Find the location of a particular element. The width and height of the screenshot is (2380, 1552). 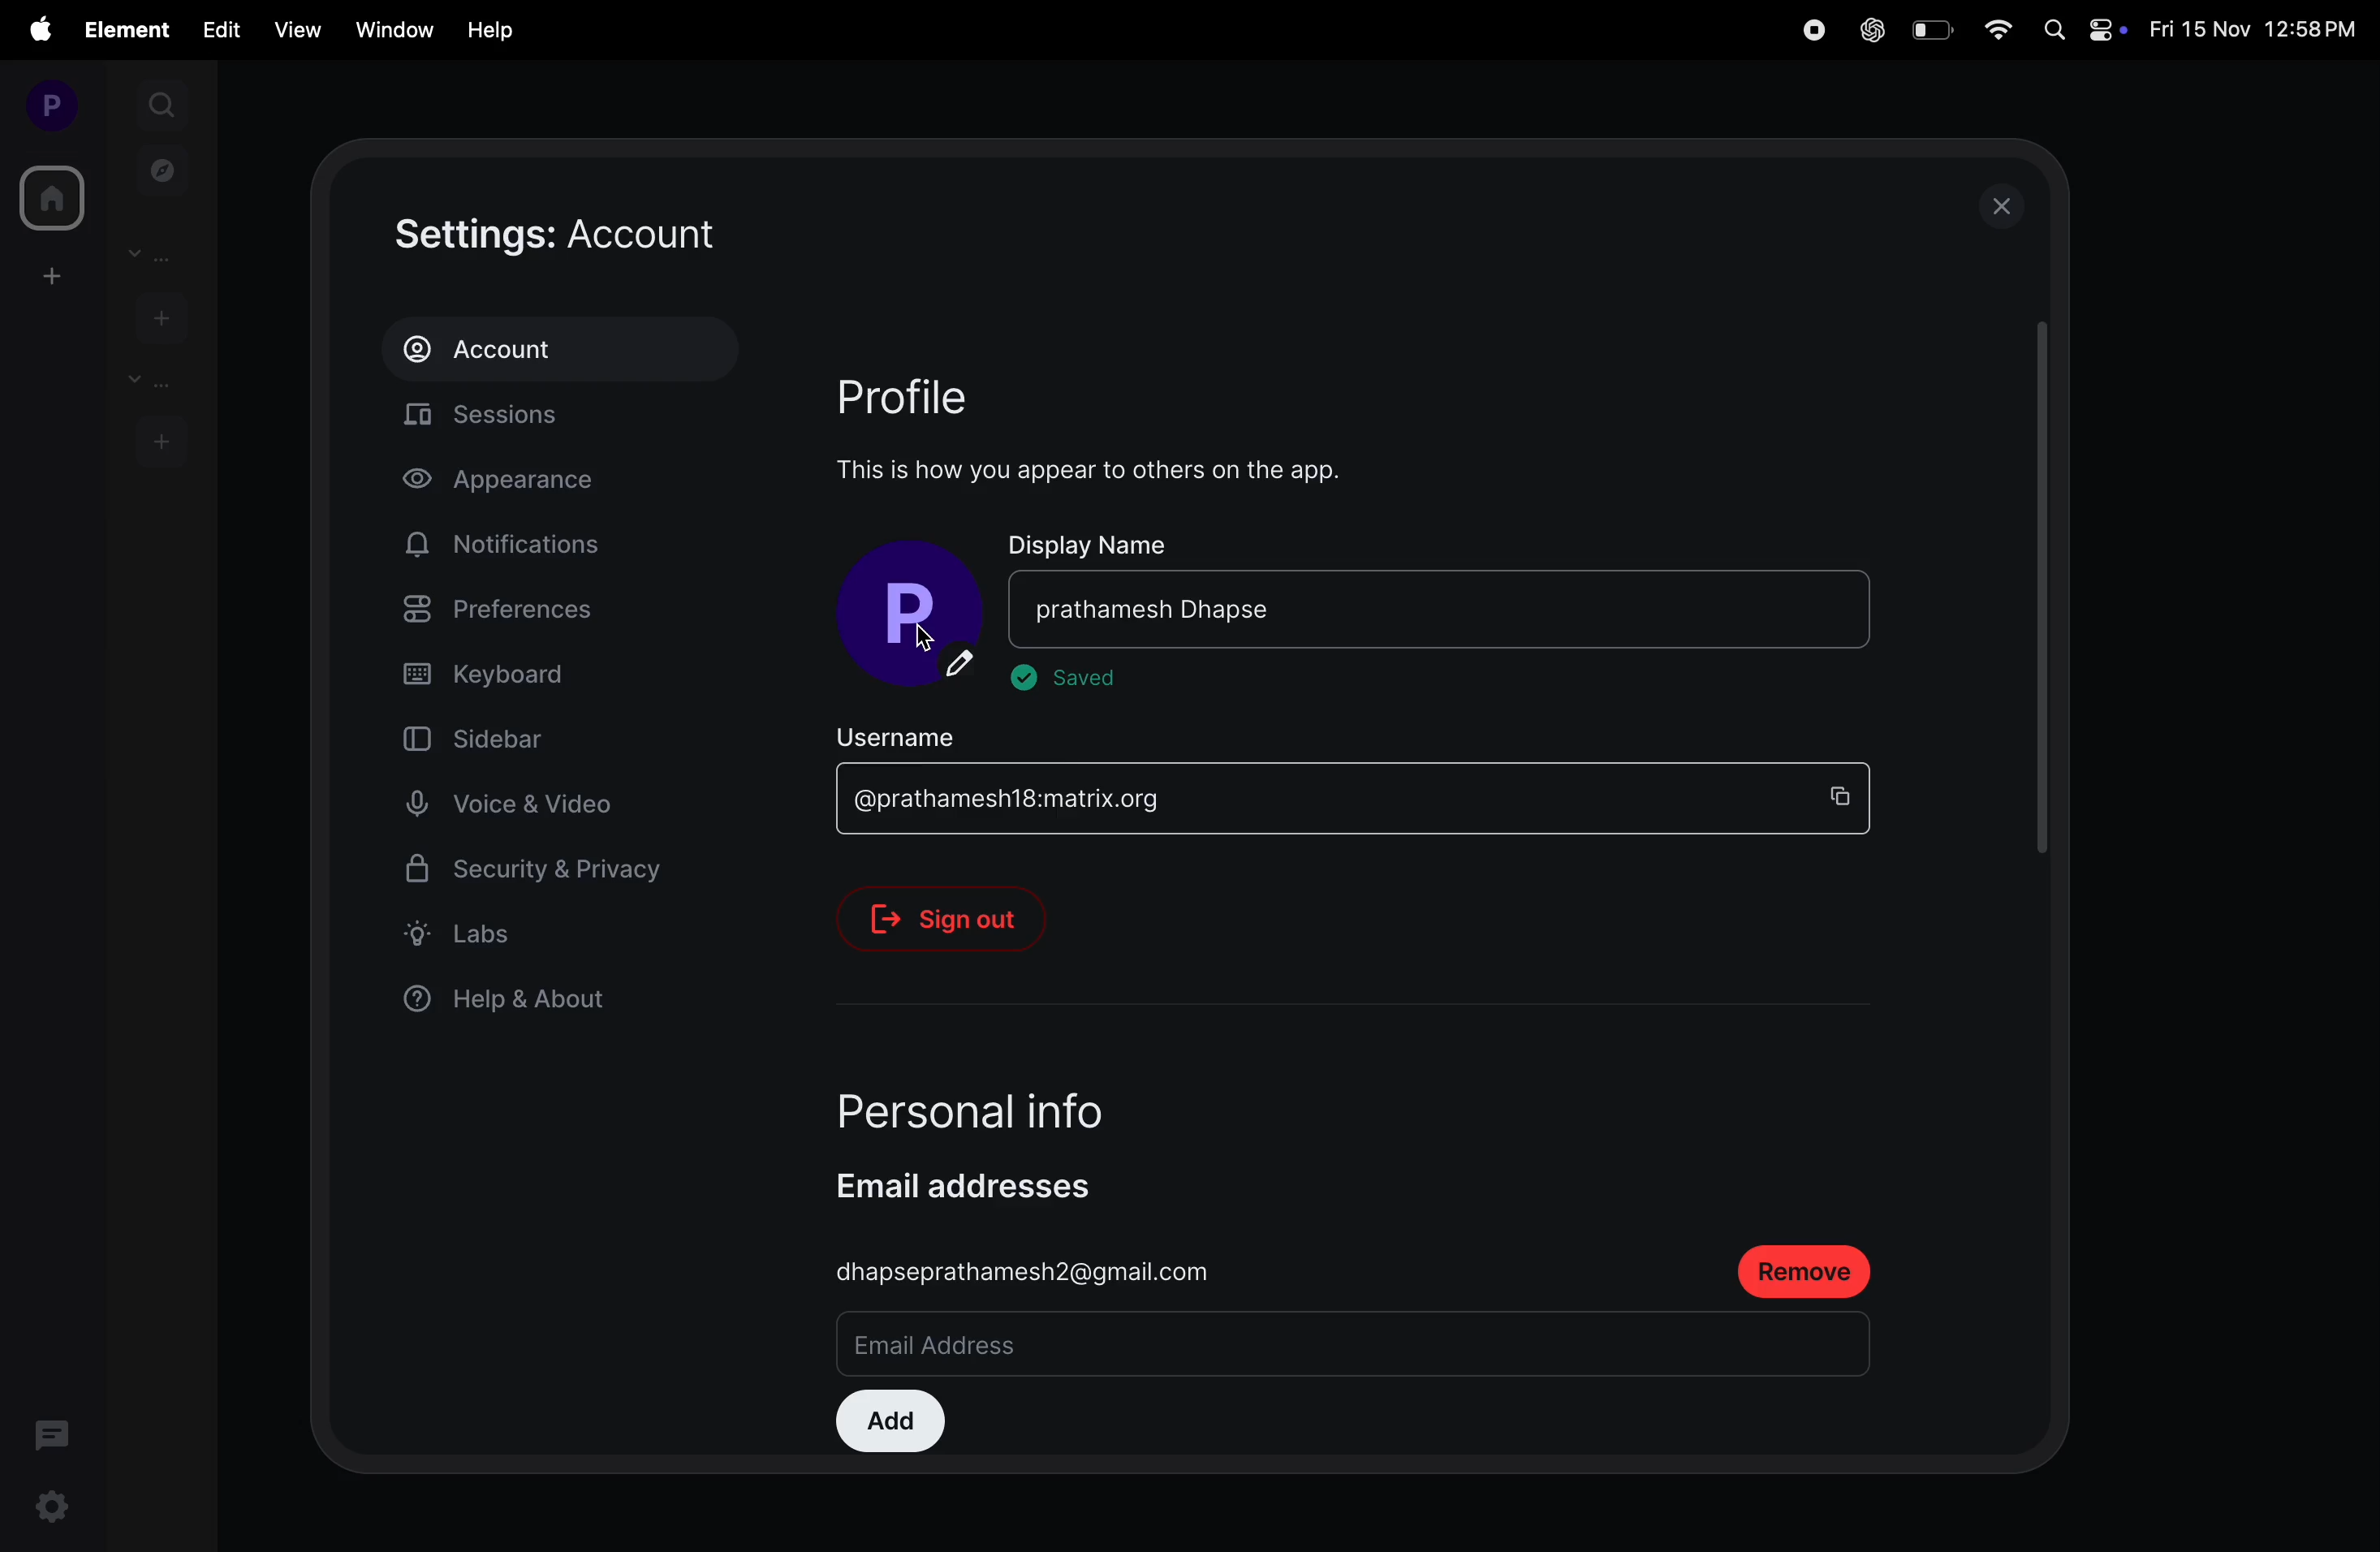

add rooms is located at coordinates (161, 439).